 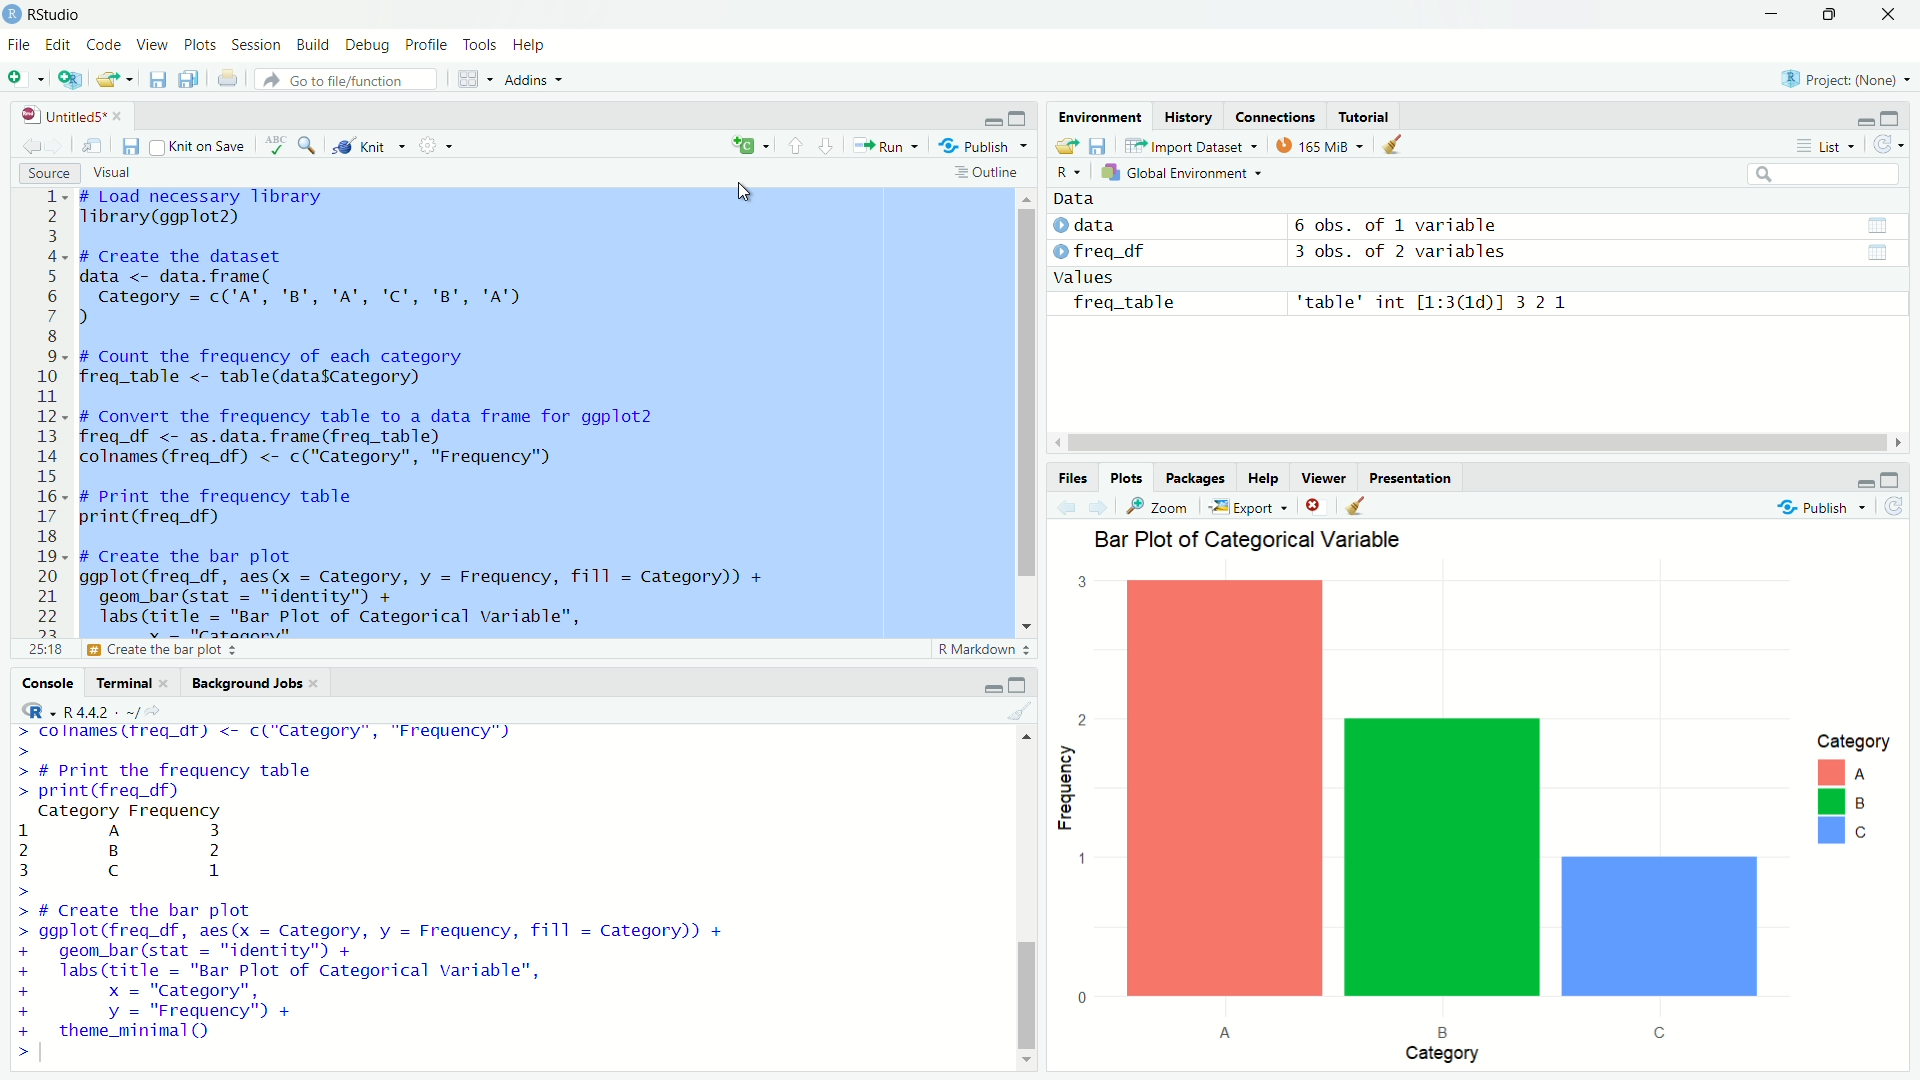 I want to click on save, so click(x=161, y=79).